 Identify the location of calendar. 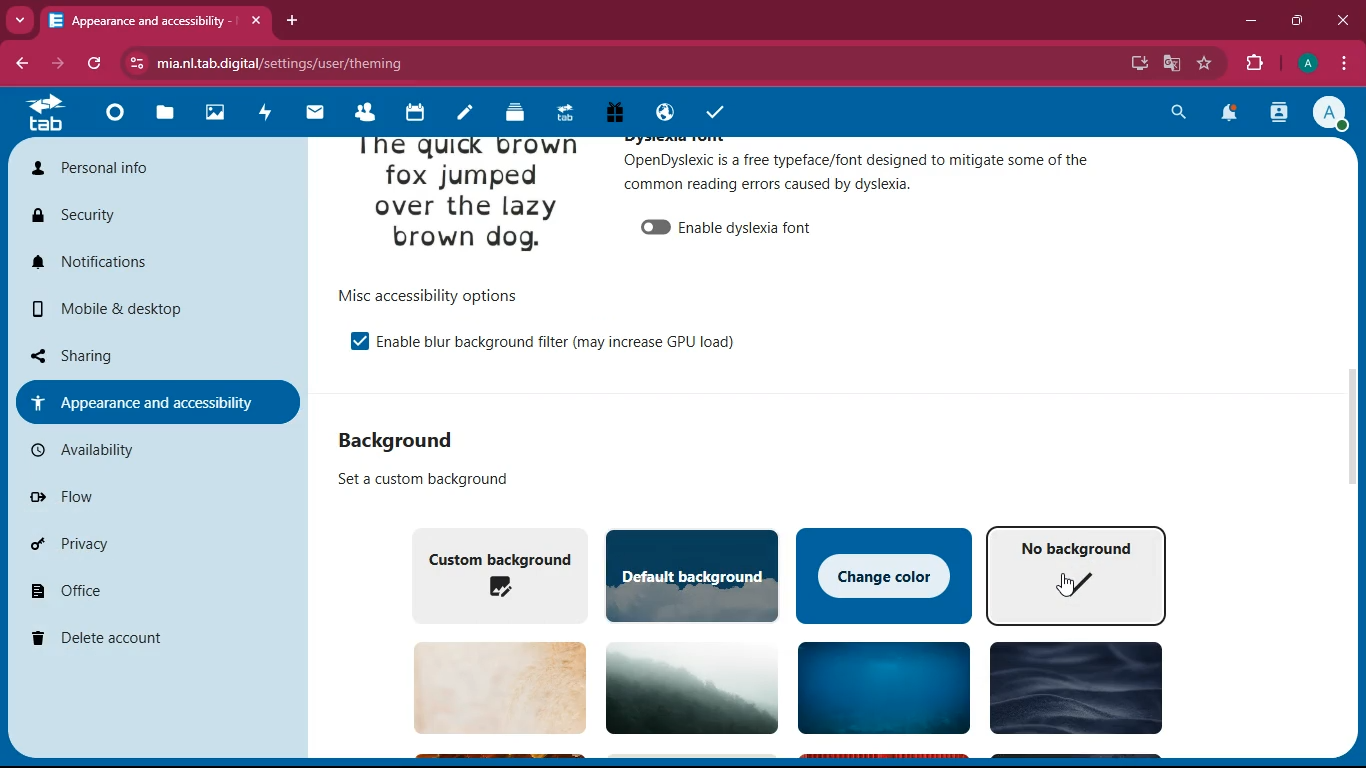
(412, 115).